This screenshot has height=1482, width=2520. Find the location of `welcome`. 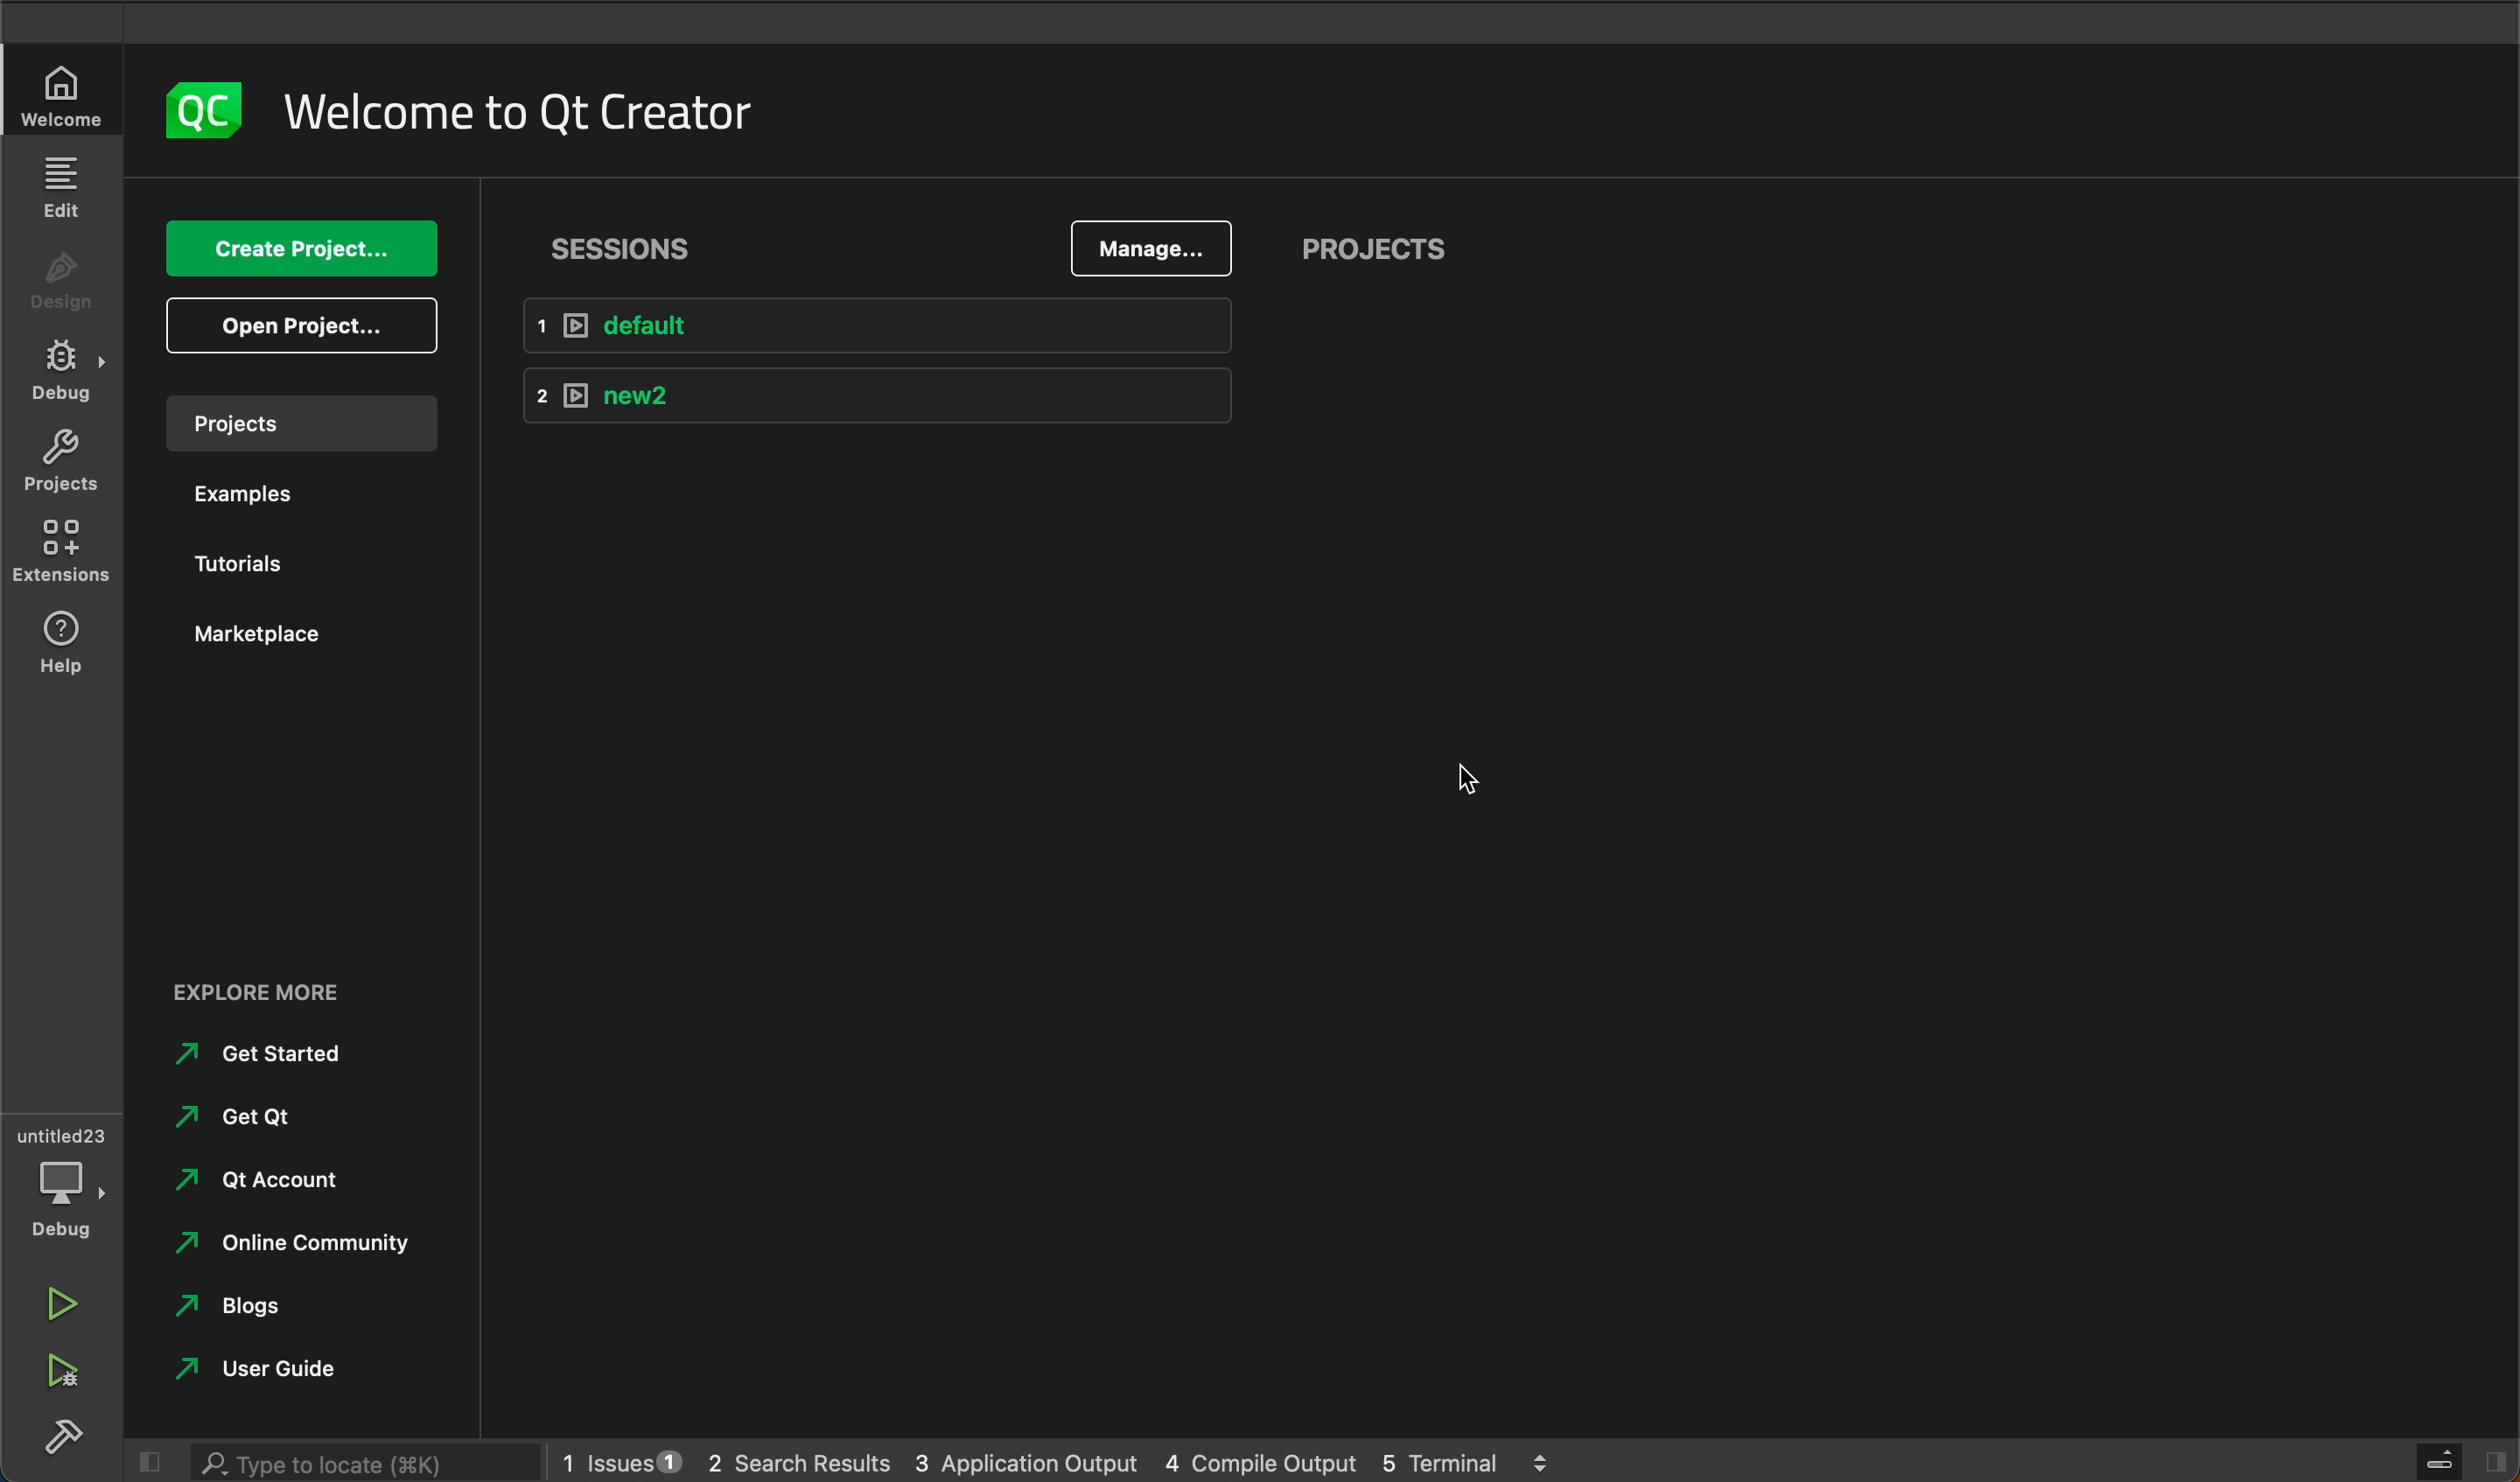

welcome is located at coordinates (516, 106).